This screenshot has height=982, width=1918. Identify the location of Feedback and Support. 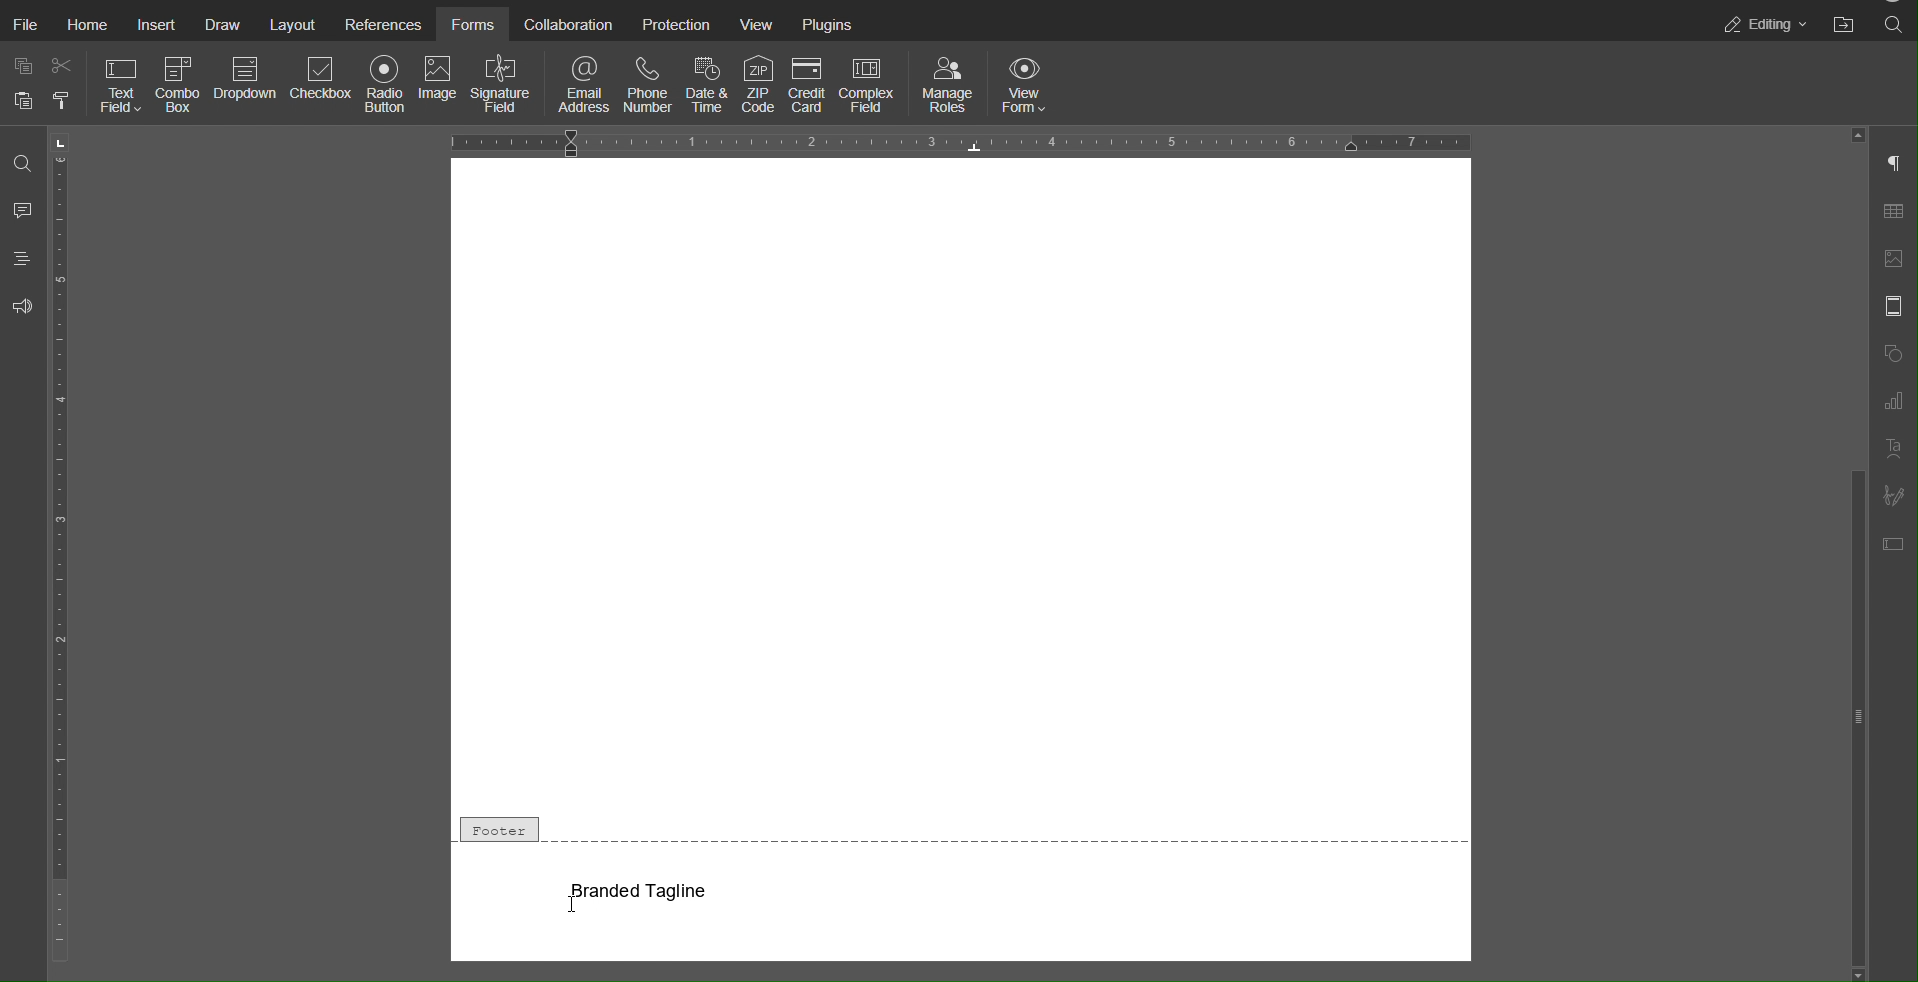
(22, 307).